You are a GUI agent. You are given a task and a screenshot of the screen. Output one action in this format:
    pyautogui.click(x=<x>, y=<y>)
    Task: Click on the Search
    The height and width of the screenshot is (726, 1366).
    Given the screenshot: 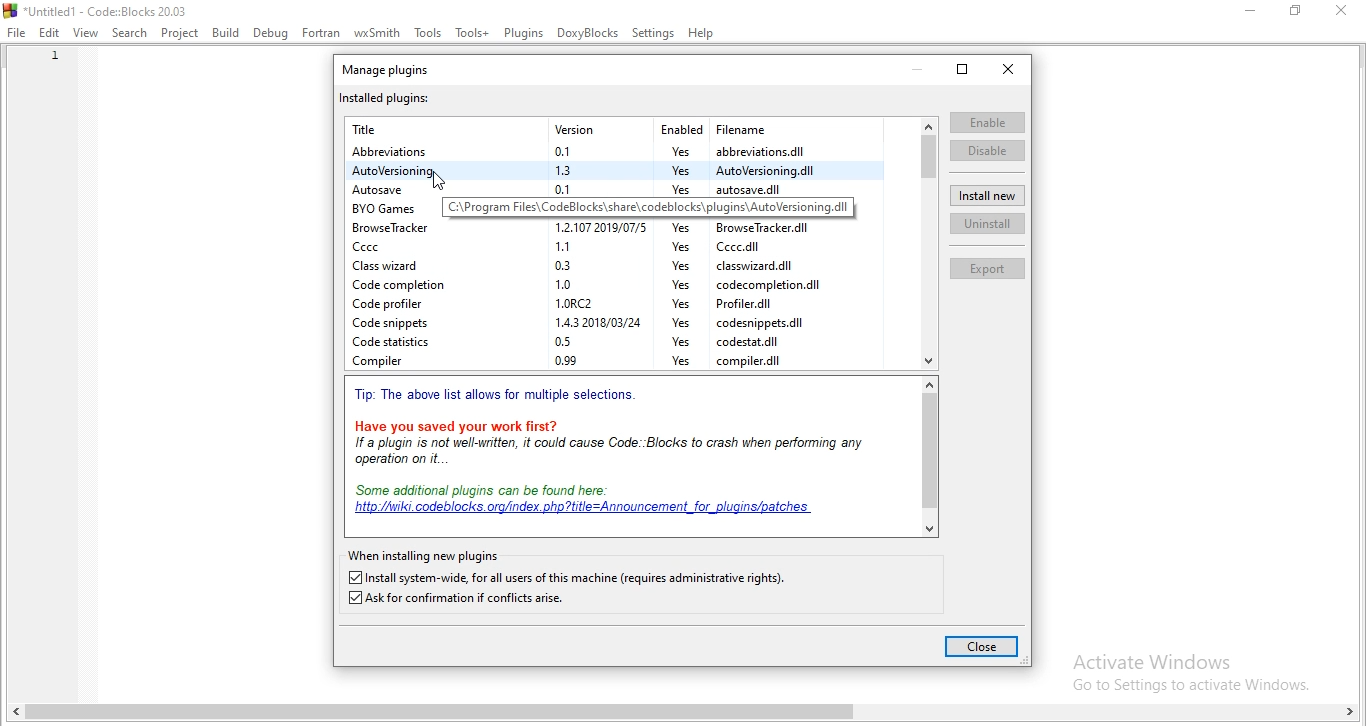 What is the action you would take?
    pyautogui.click(x=128, y=32)
    